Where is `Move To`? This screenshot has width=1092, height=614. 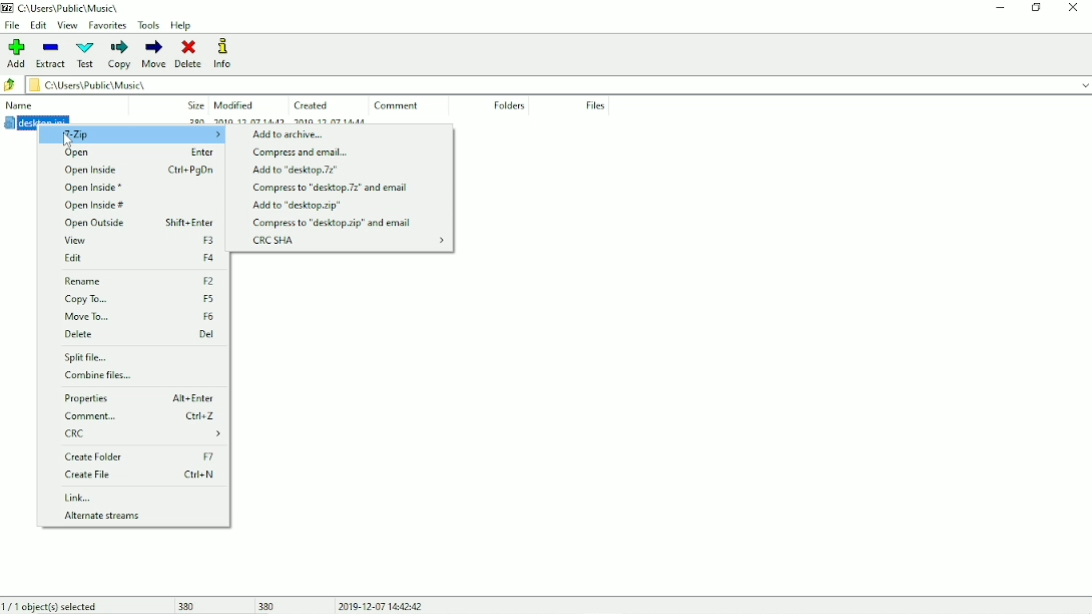 Move To is located at coordinates (139, 316).